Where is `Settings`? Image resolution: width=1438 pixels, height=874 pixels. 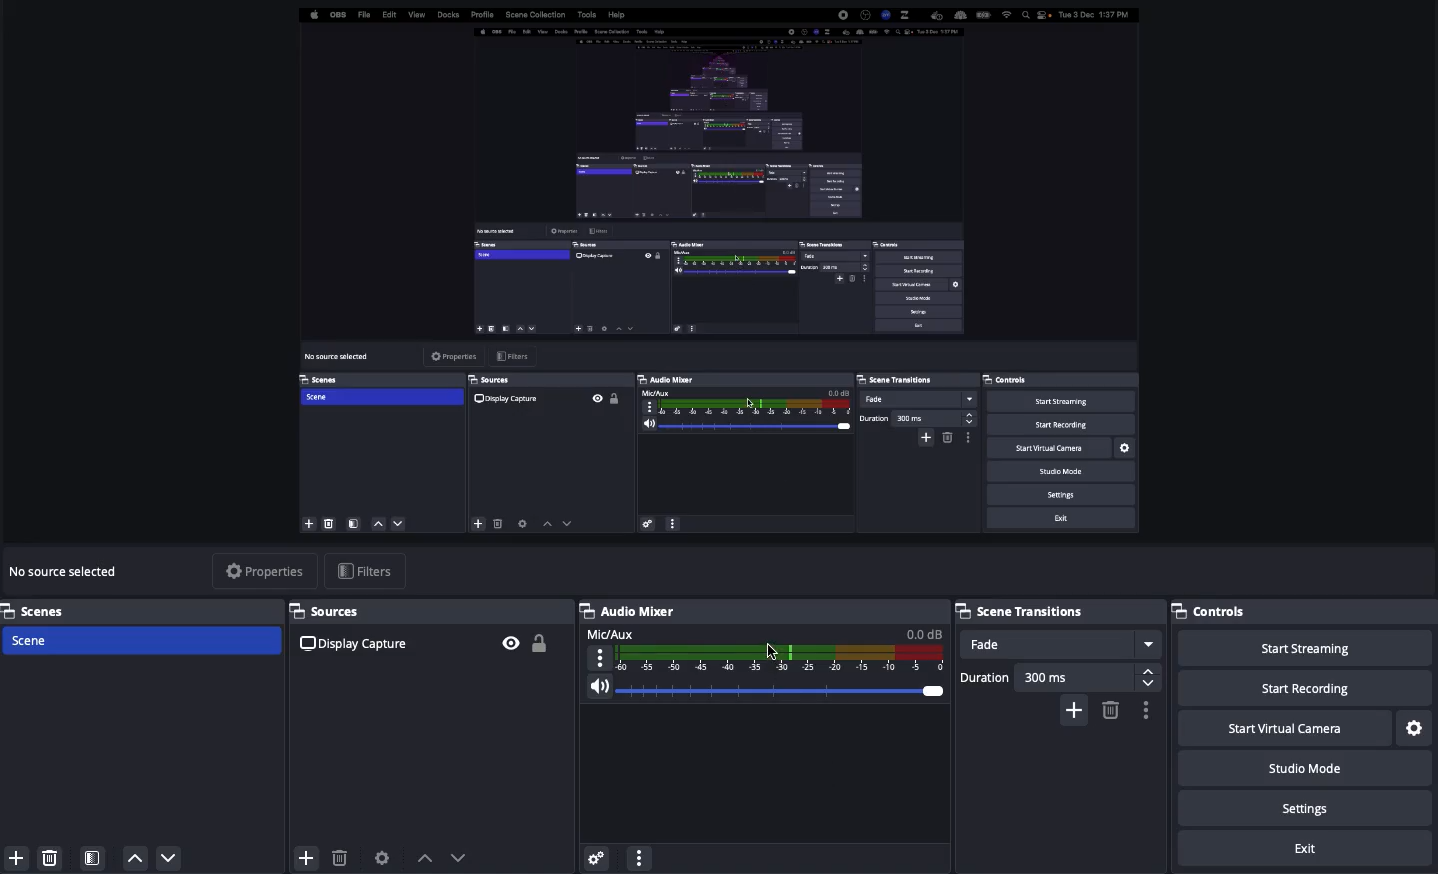
Settings is located at coordinates (595, 854).